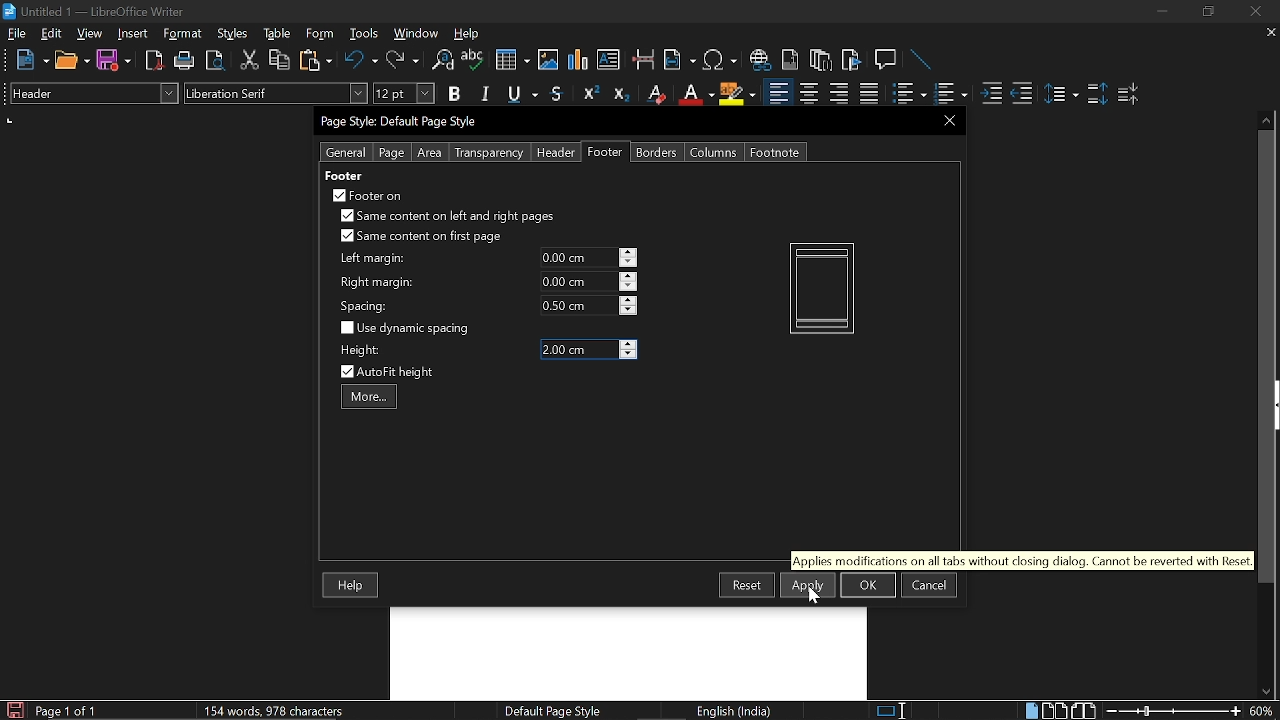 The height and width of the screenshot is (720, 1280). Describe the element at coordinates (72, 61) in the screenshot. I see `Open` at that location.